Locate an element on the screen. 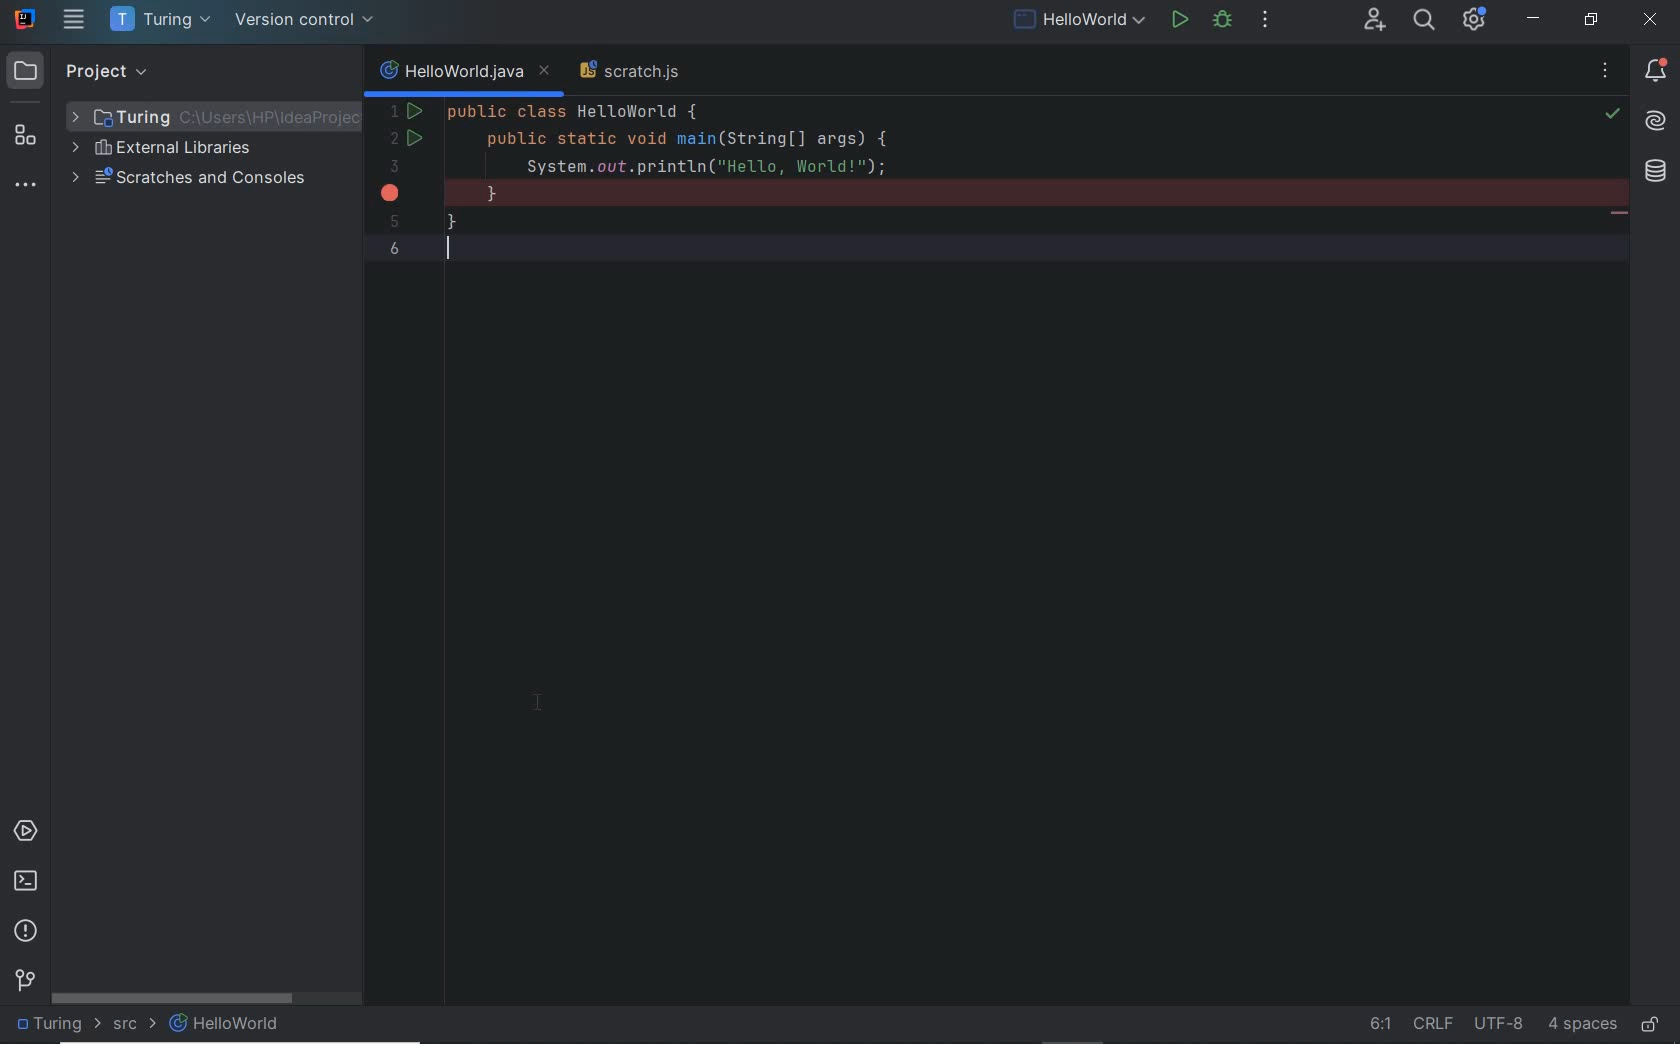 Image resolution: width=1680 pixels, height=1044 pixels. external libraries is located at coordinates (169, 148).